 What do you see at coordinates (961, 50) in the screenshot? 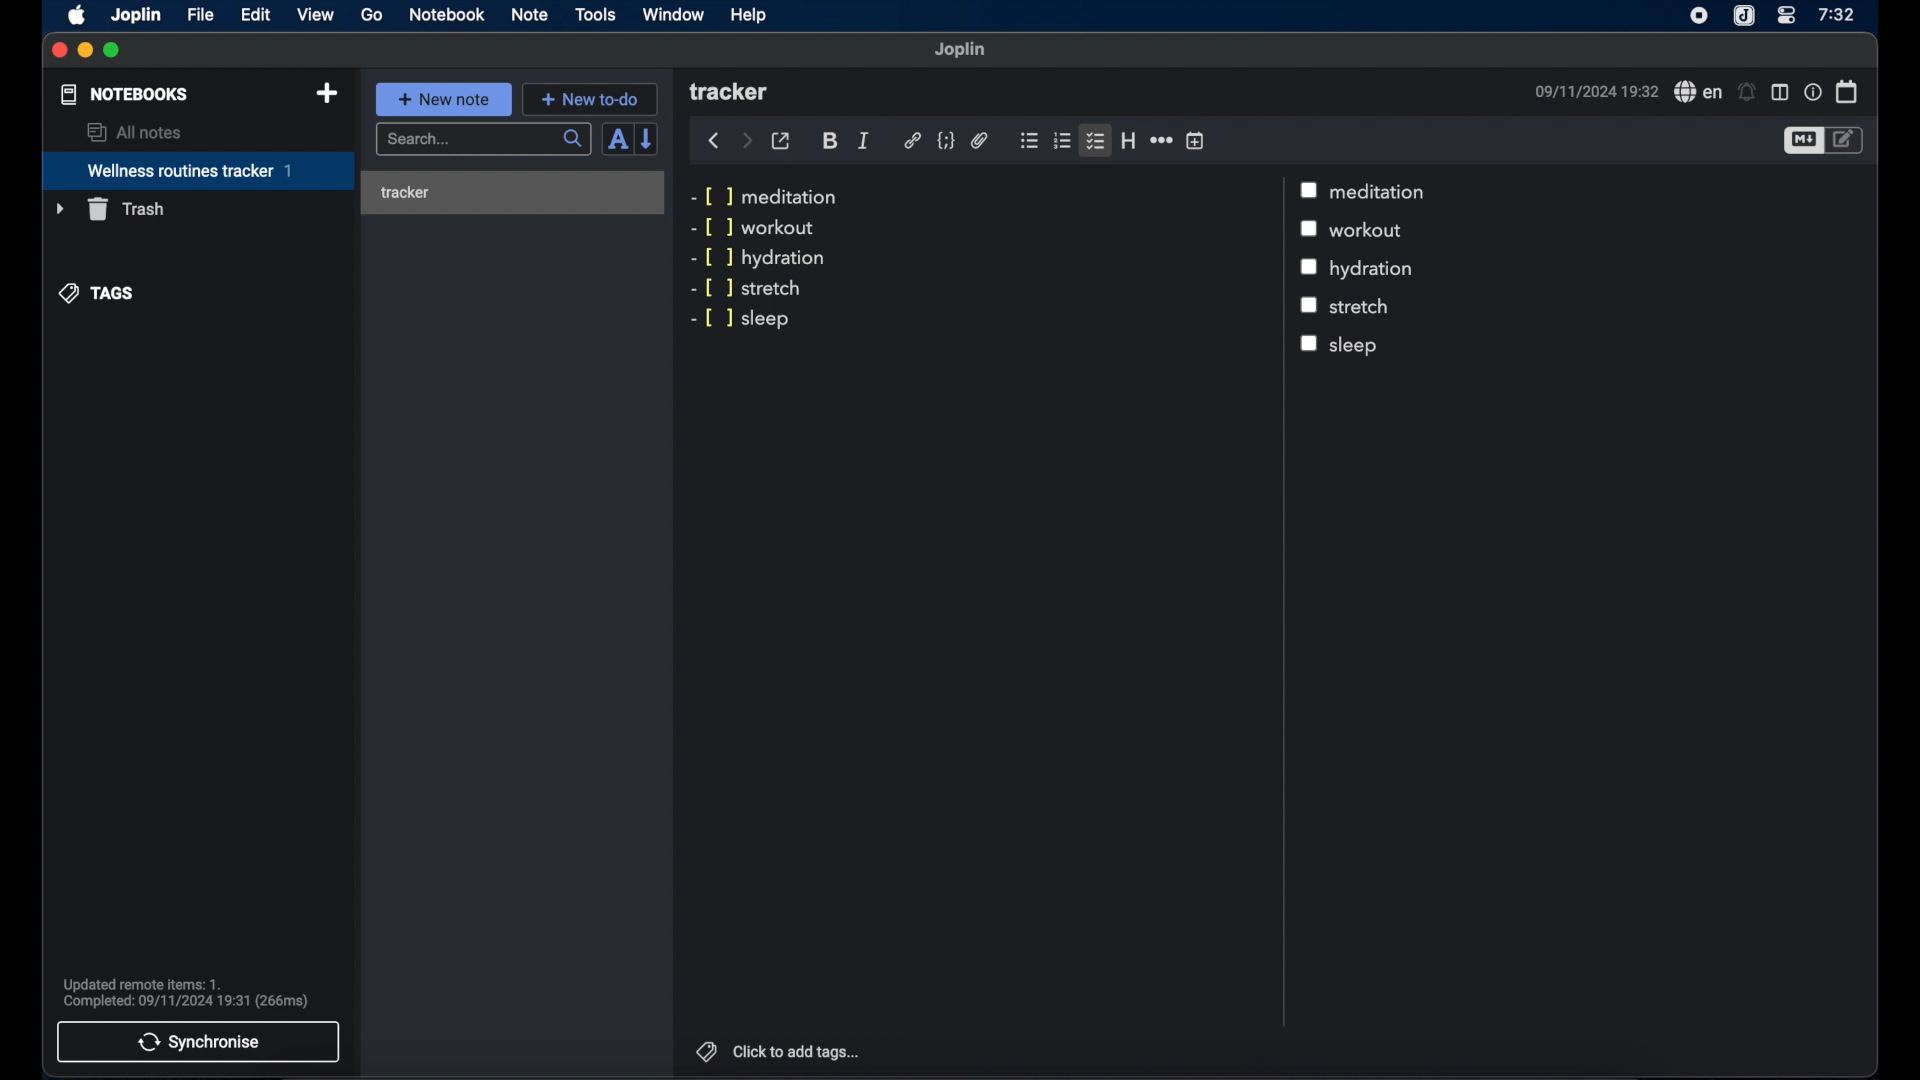
I see `joplin` at bounding box center [961, 50].